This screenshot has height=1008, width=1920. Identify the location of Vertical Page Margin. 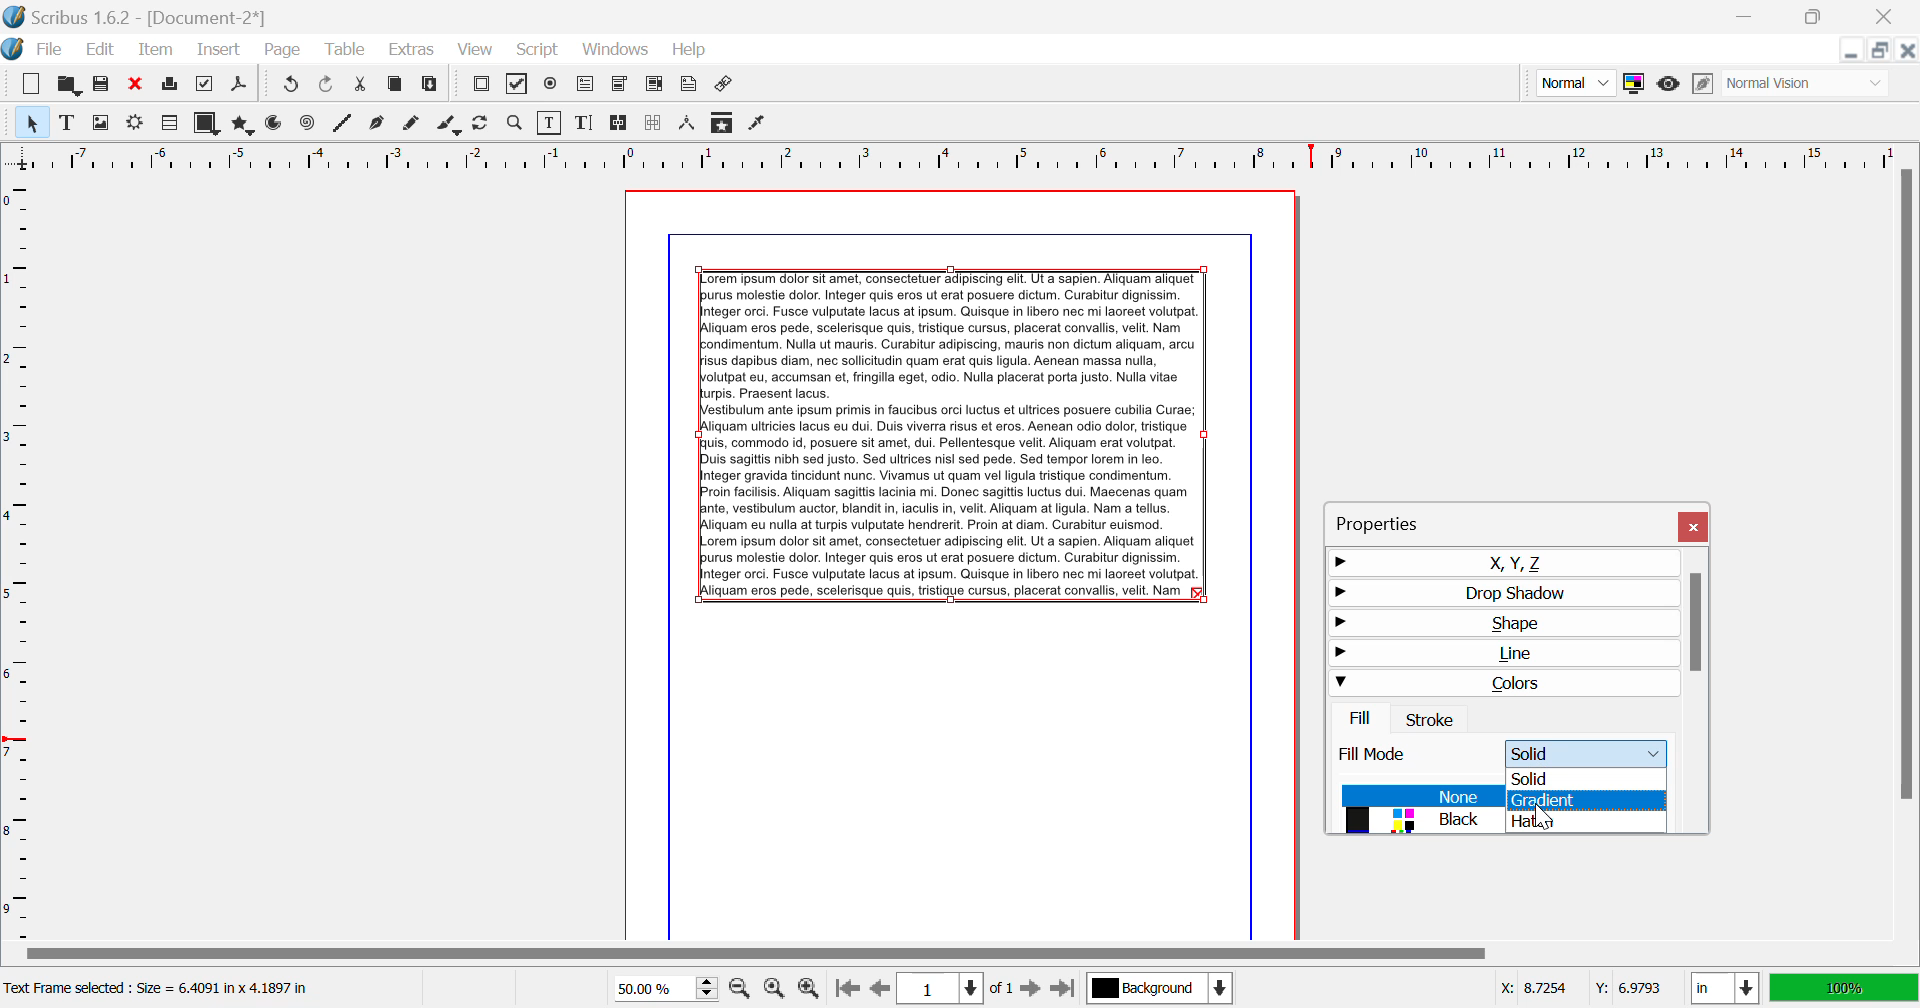
(990, 156).